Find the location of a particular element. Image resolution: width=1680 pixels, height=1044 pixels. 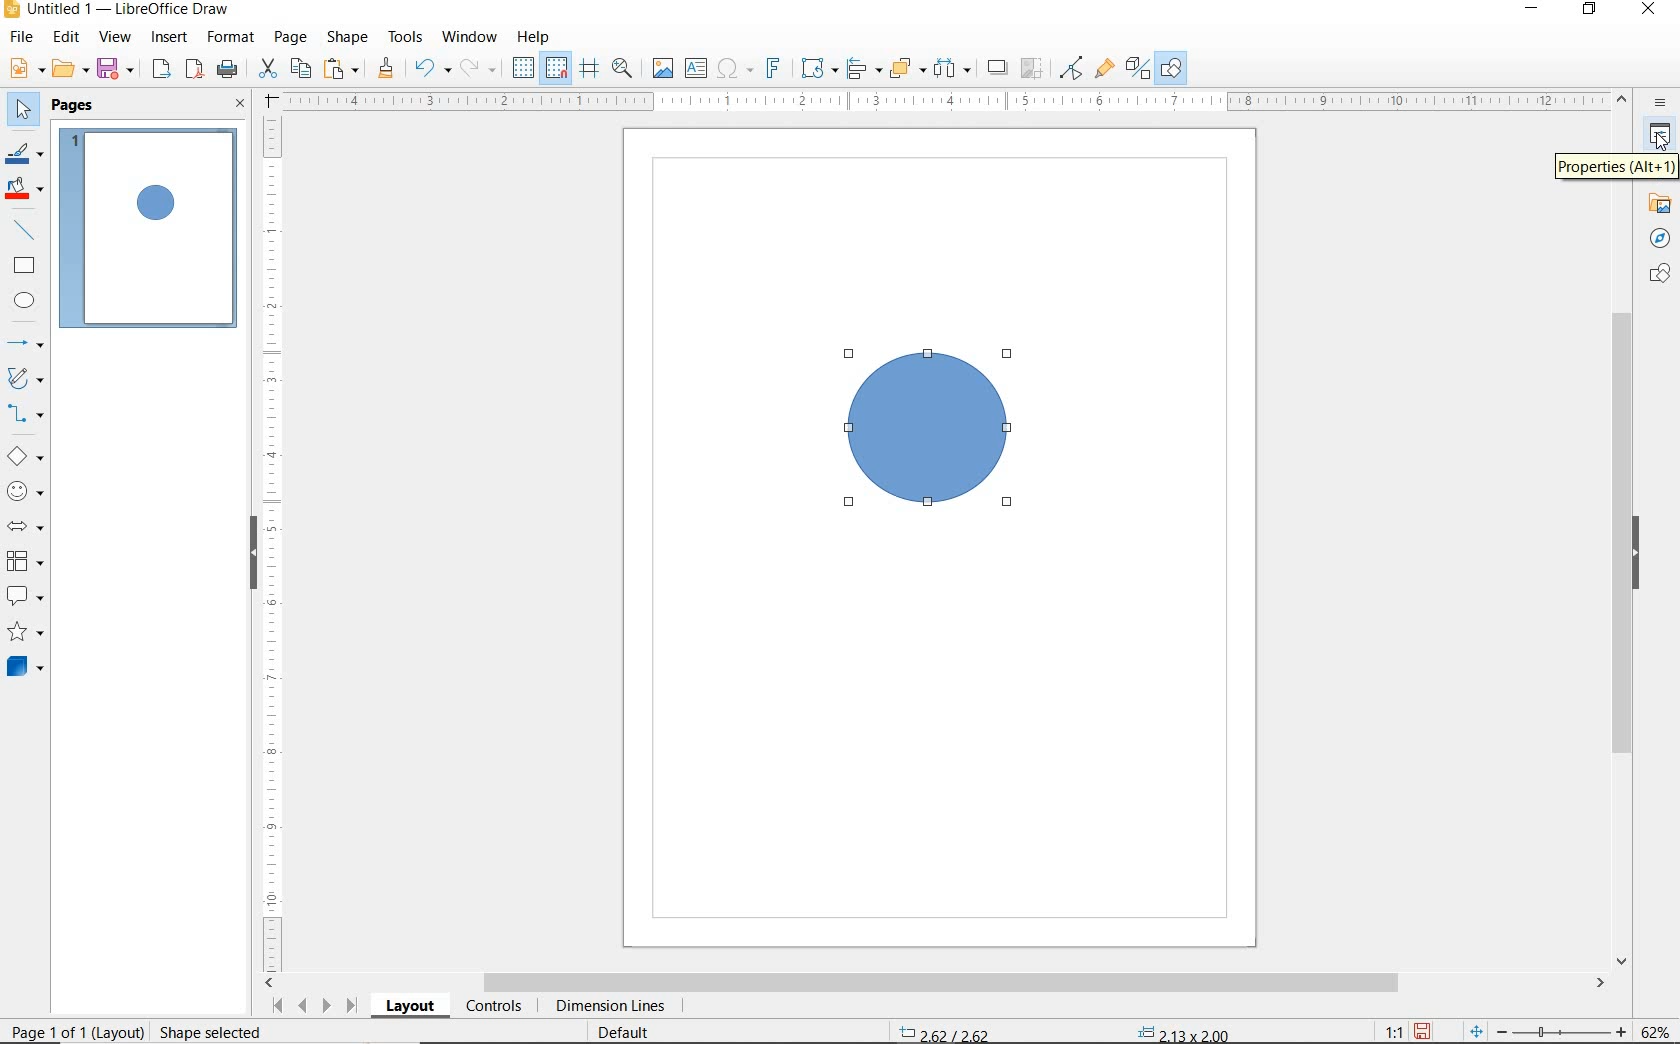

RECTANGLE is located at coordinates (27, 267).